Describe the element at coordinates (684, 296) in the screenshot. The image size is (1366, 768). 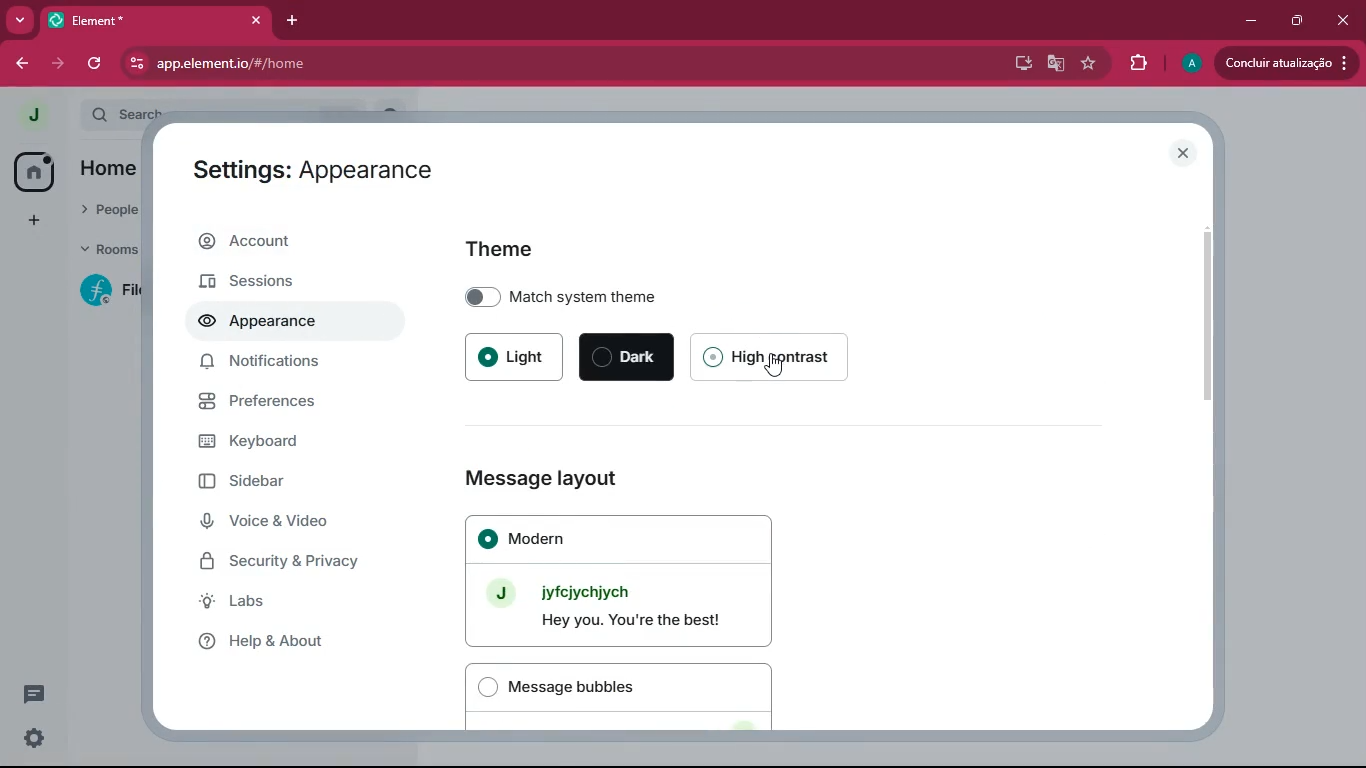
I see `match system theme` at that location.